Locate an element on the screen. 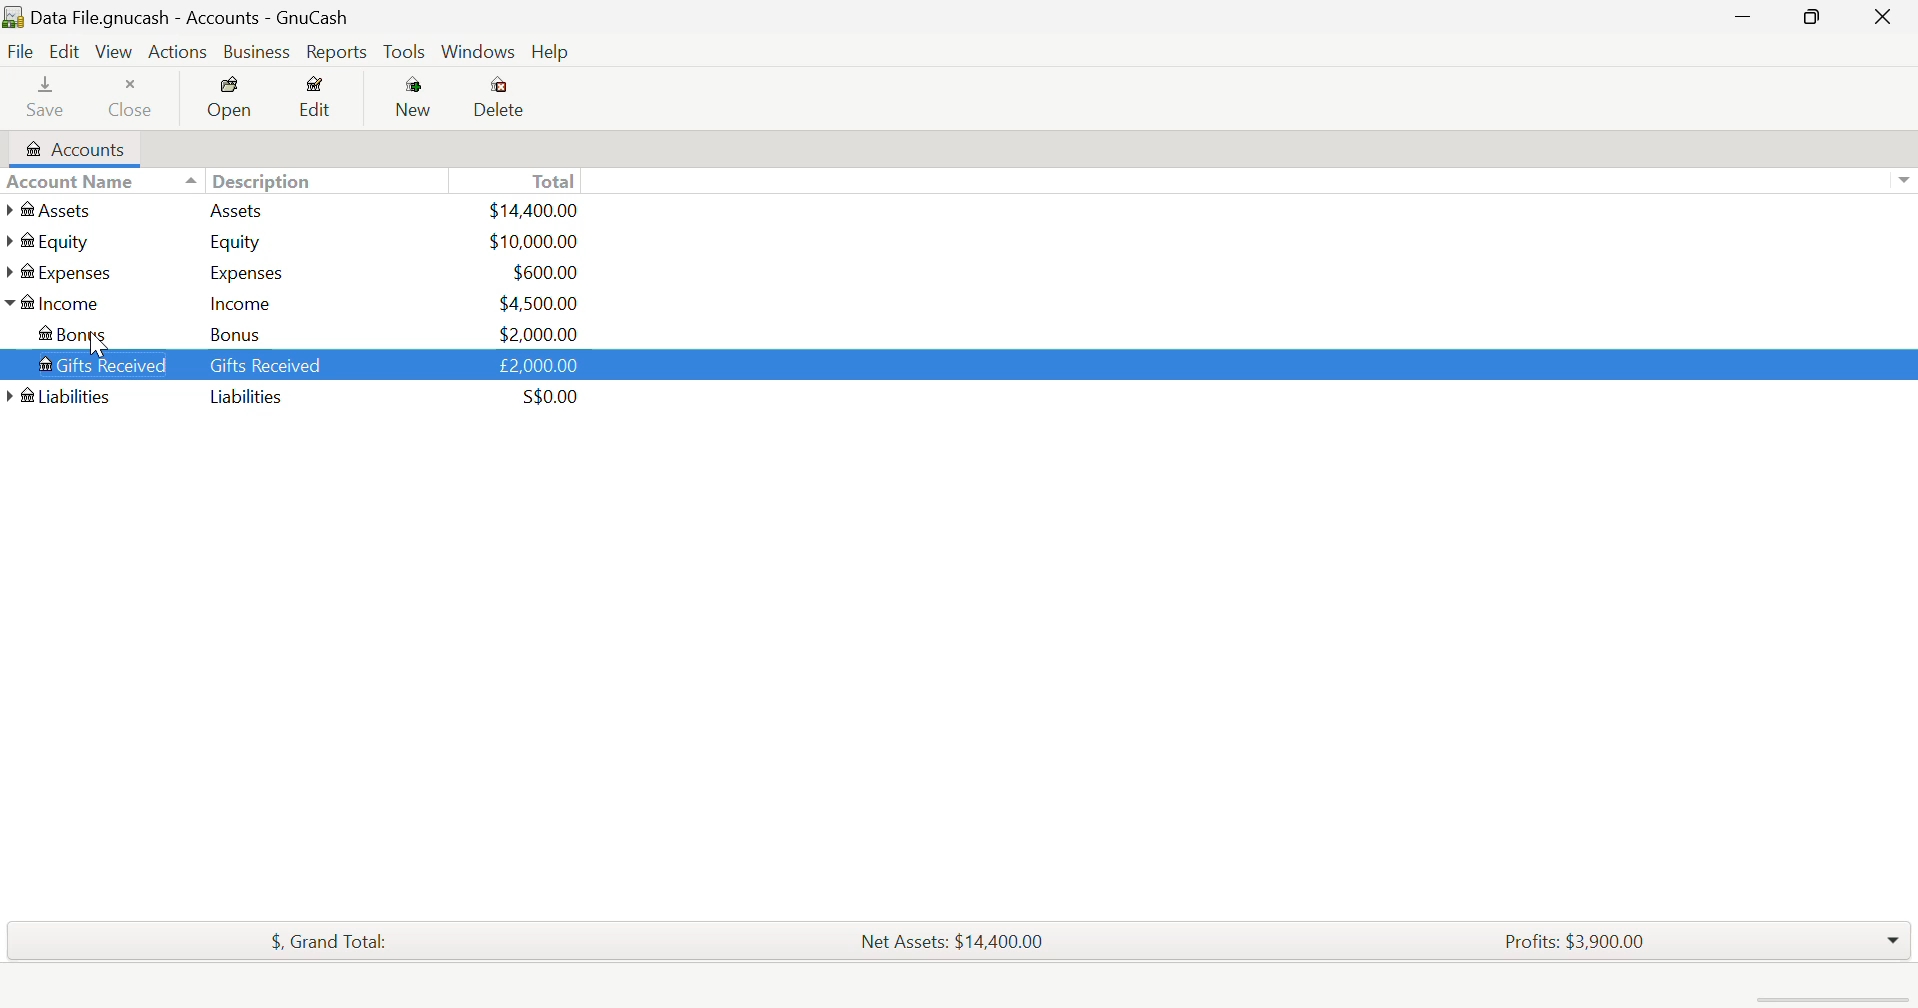  Total is located at coordinates (328, 942).